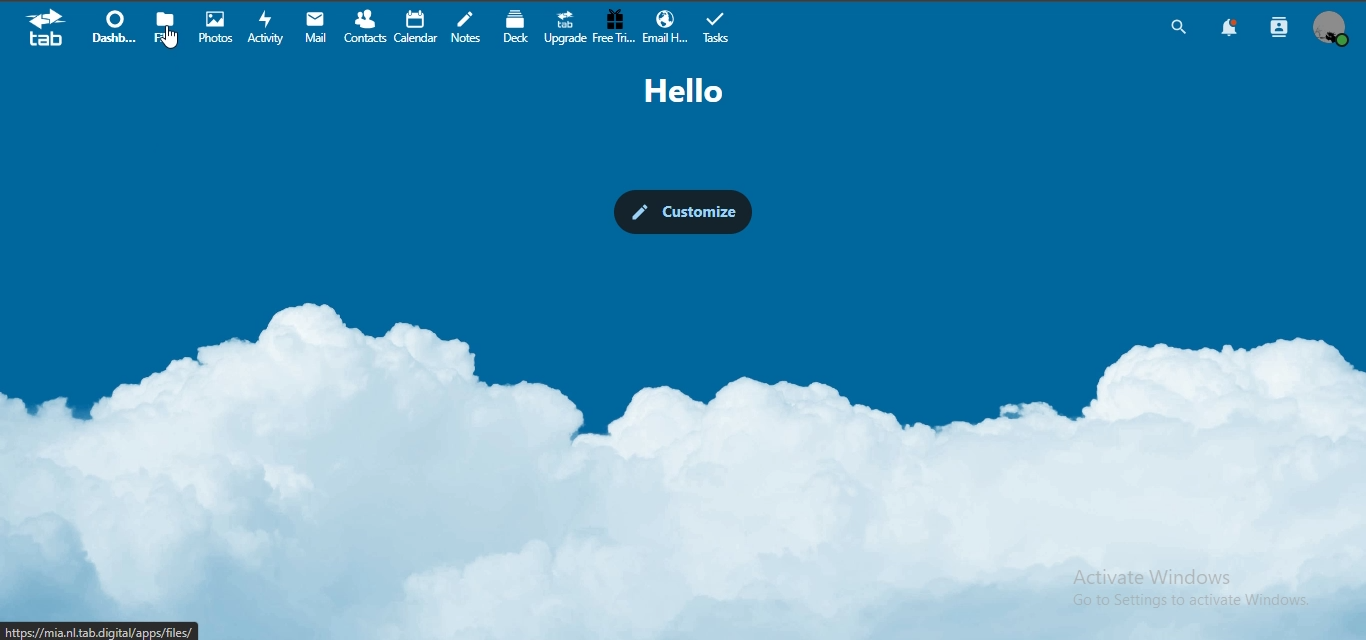 Image resolution: width=1366 pixels, height=640 pixels. Describe the element at coordinates (118, 27) in the screenshot. I see `dashboard` at that location.